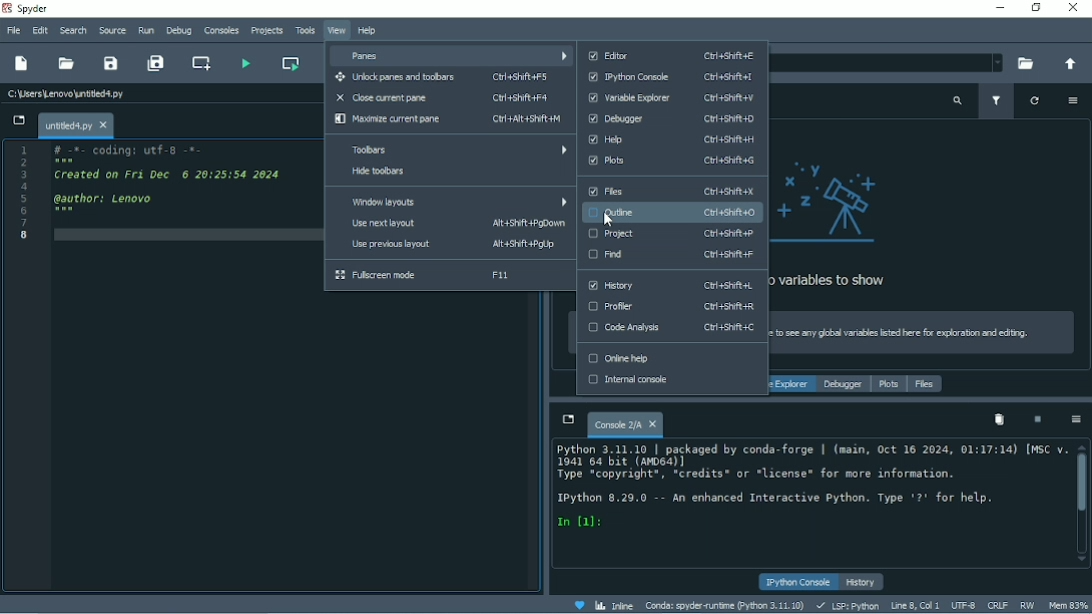 This screenshot has width=1092, height=614. Describe the element at coordinates (677, 212) in the screenshot. I see `Outline` at that location.